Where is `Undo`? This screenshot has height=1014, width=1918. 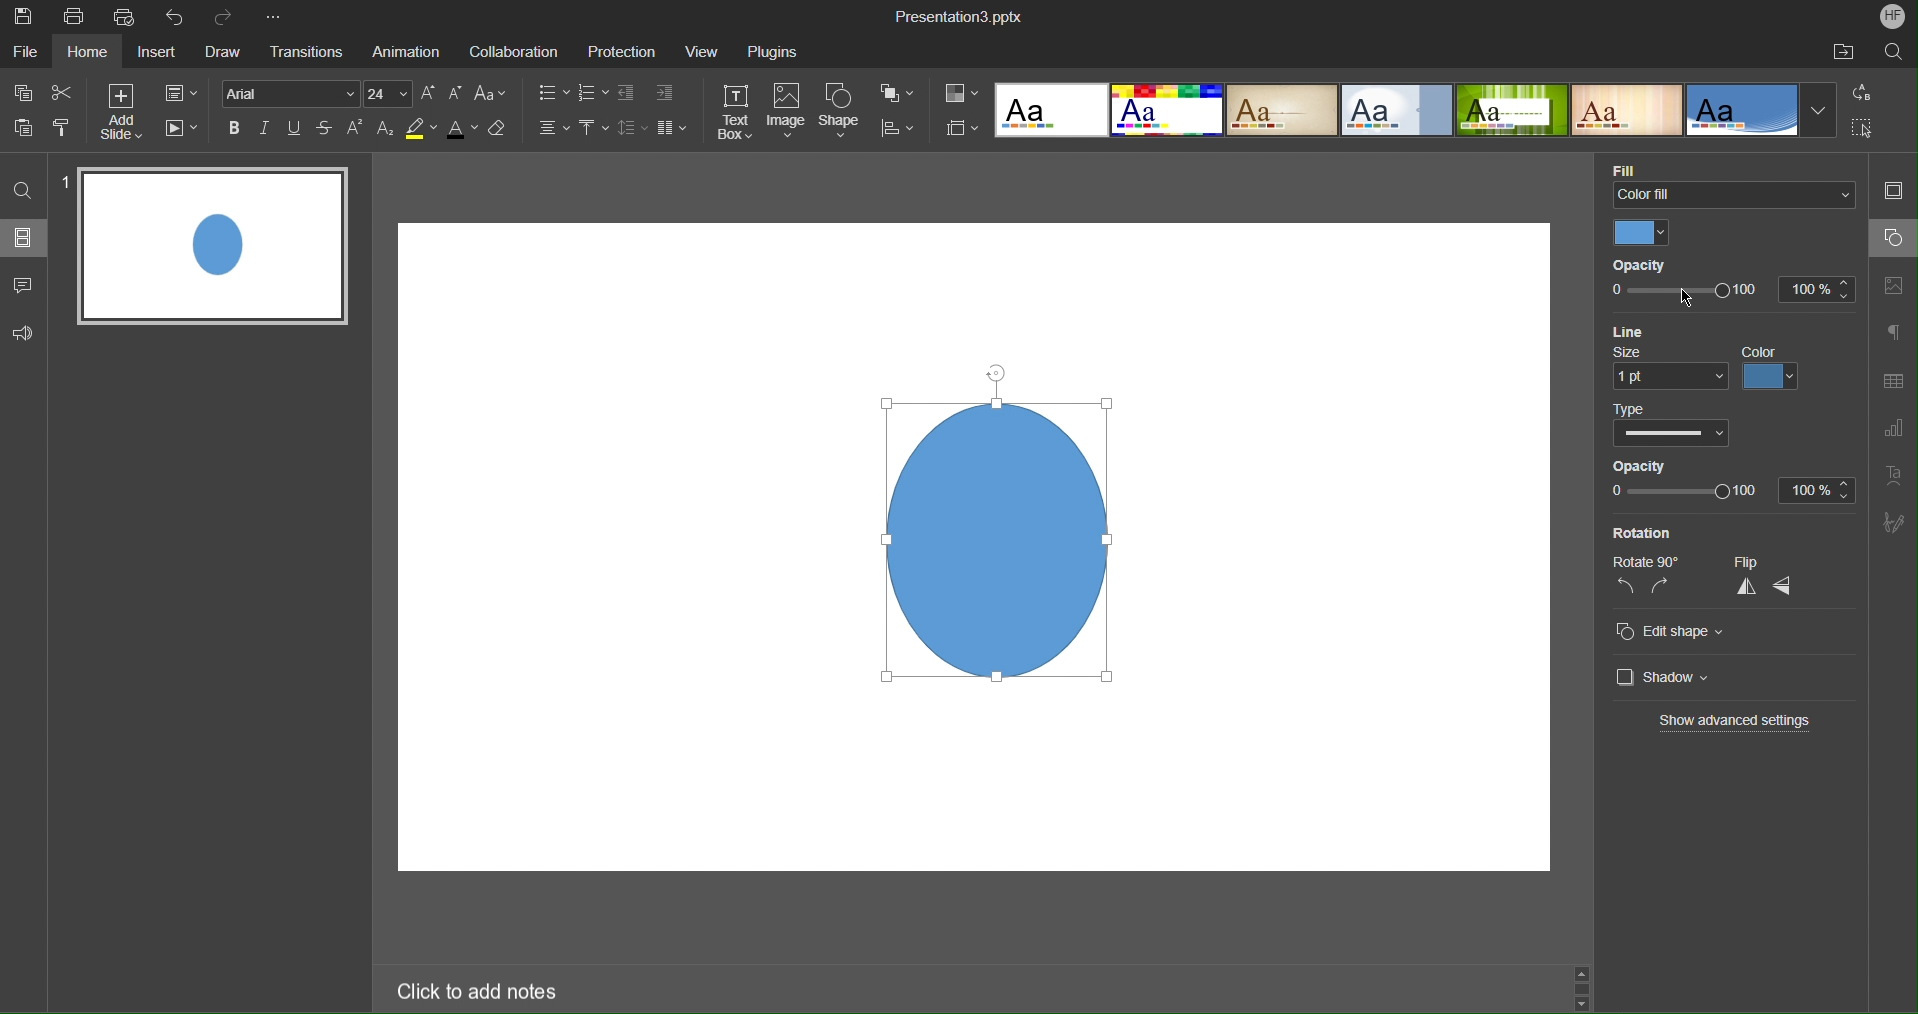
Undo is located at coordinates (175, 16).